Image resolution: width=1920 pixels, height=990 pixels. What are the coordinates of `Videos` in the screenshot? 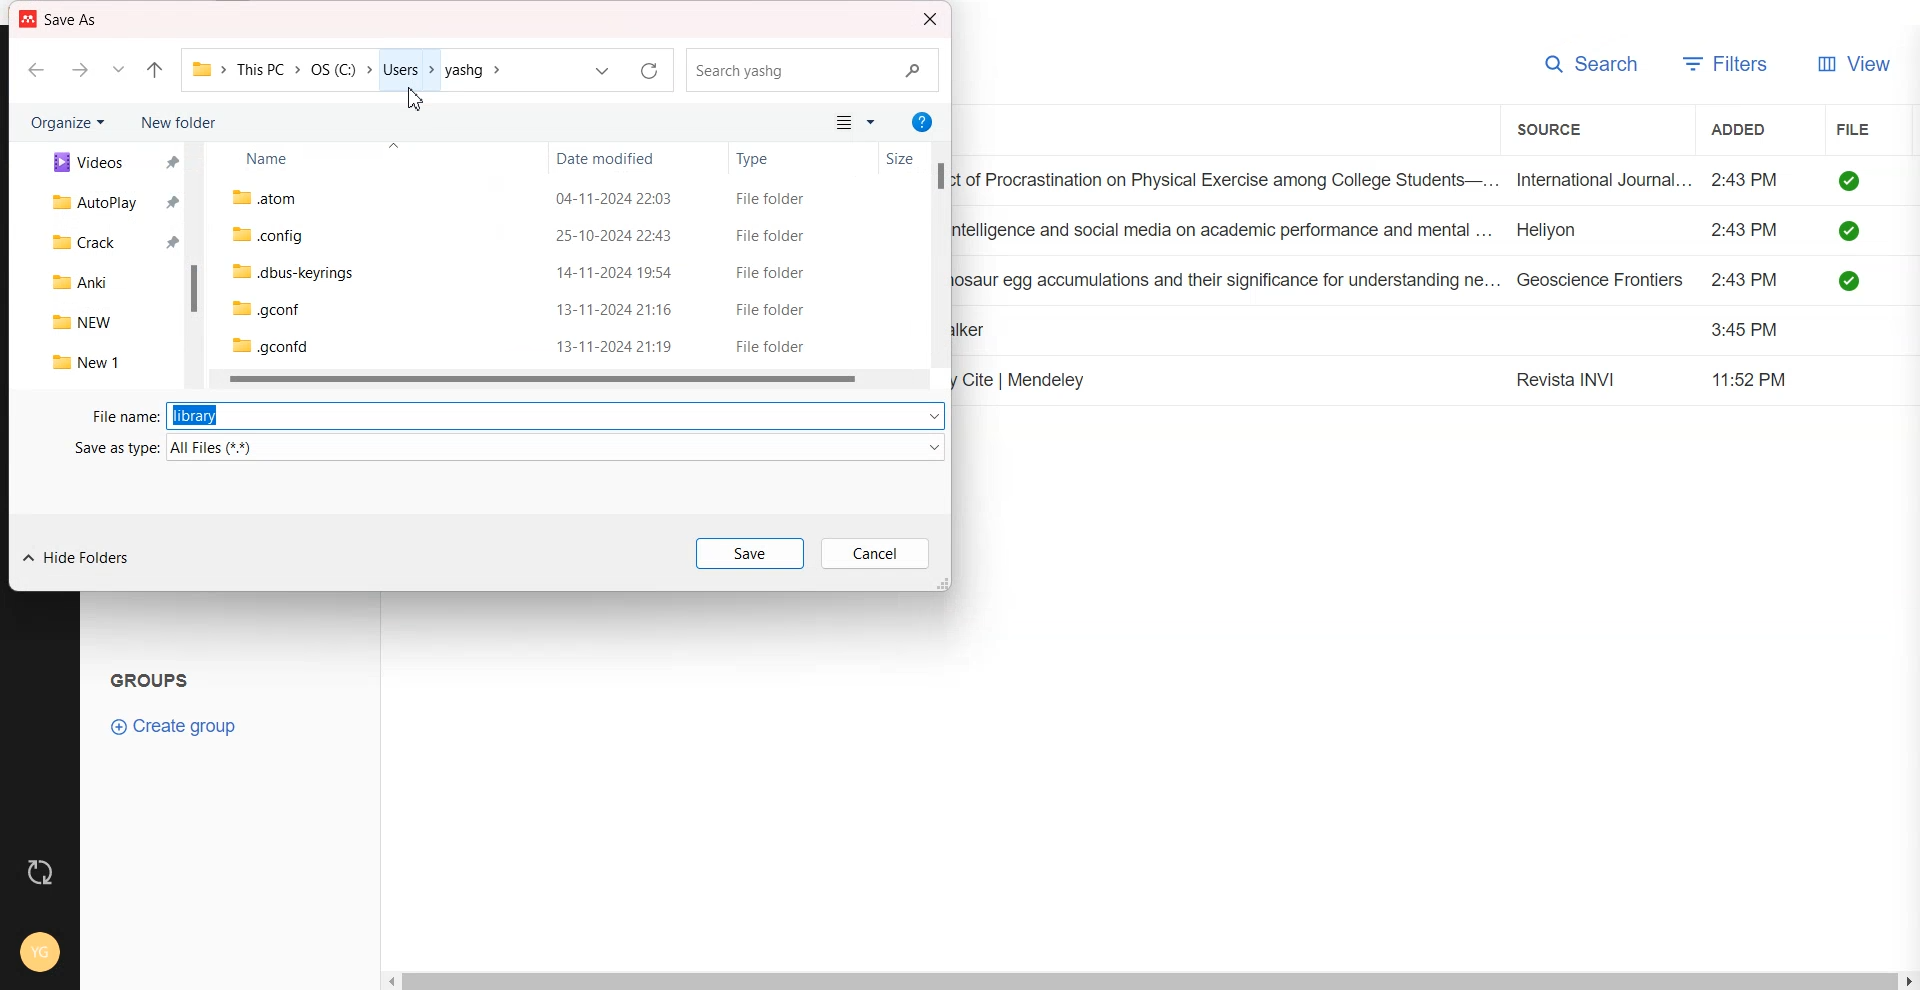 It's located at (112, 162).